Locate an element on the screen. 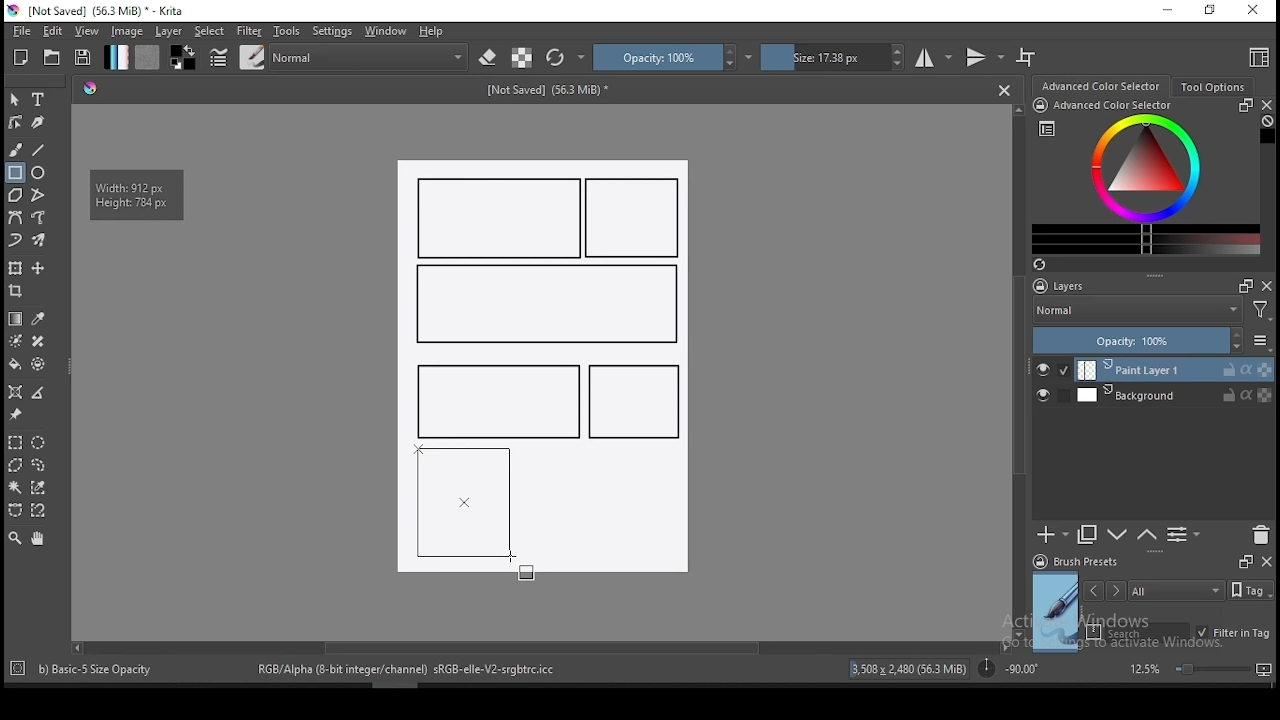 The width and height of the screenshot is (1280, 720). paint bucket tool is located at coordinates (15, 364).